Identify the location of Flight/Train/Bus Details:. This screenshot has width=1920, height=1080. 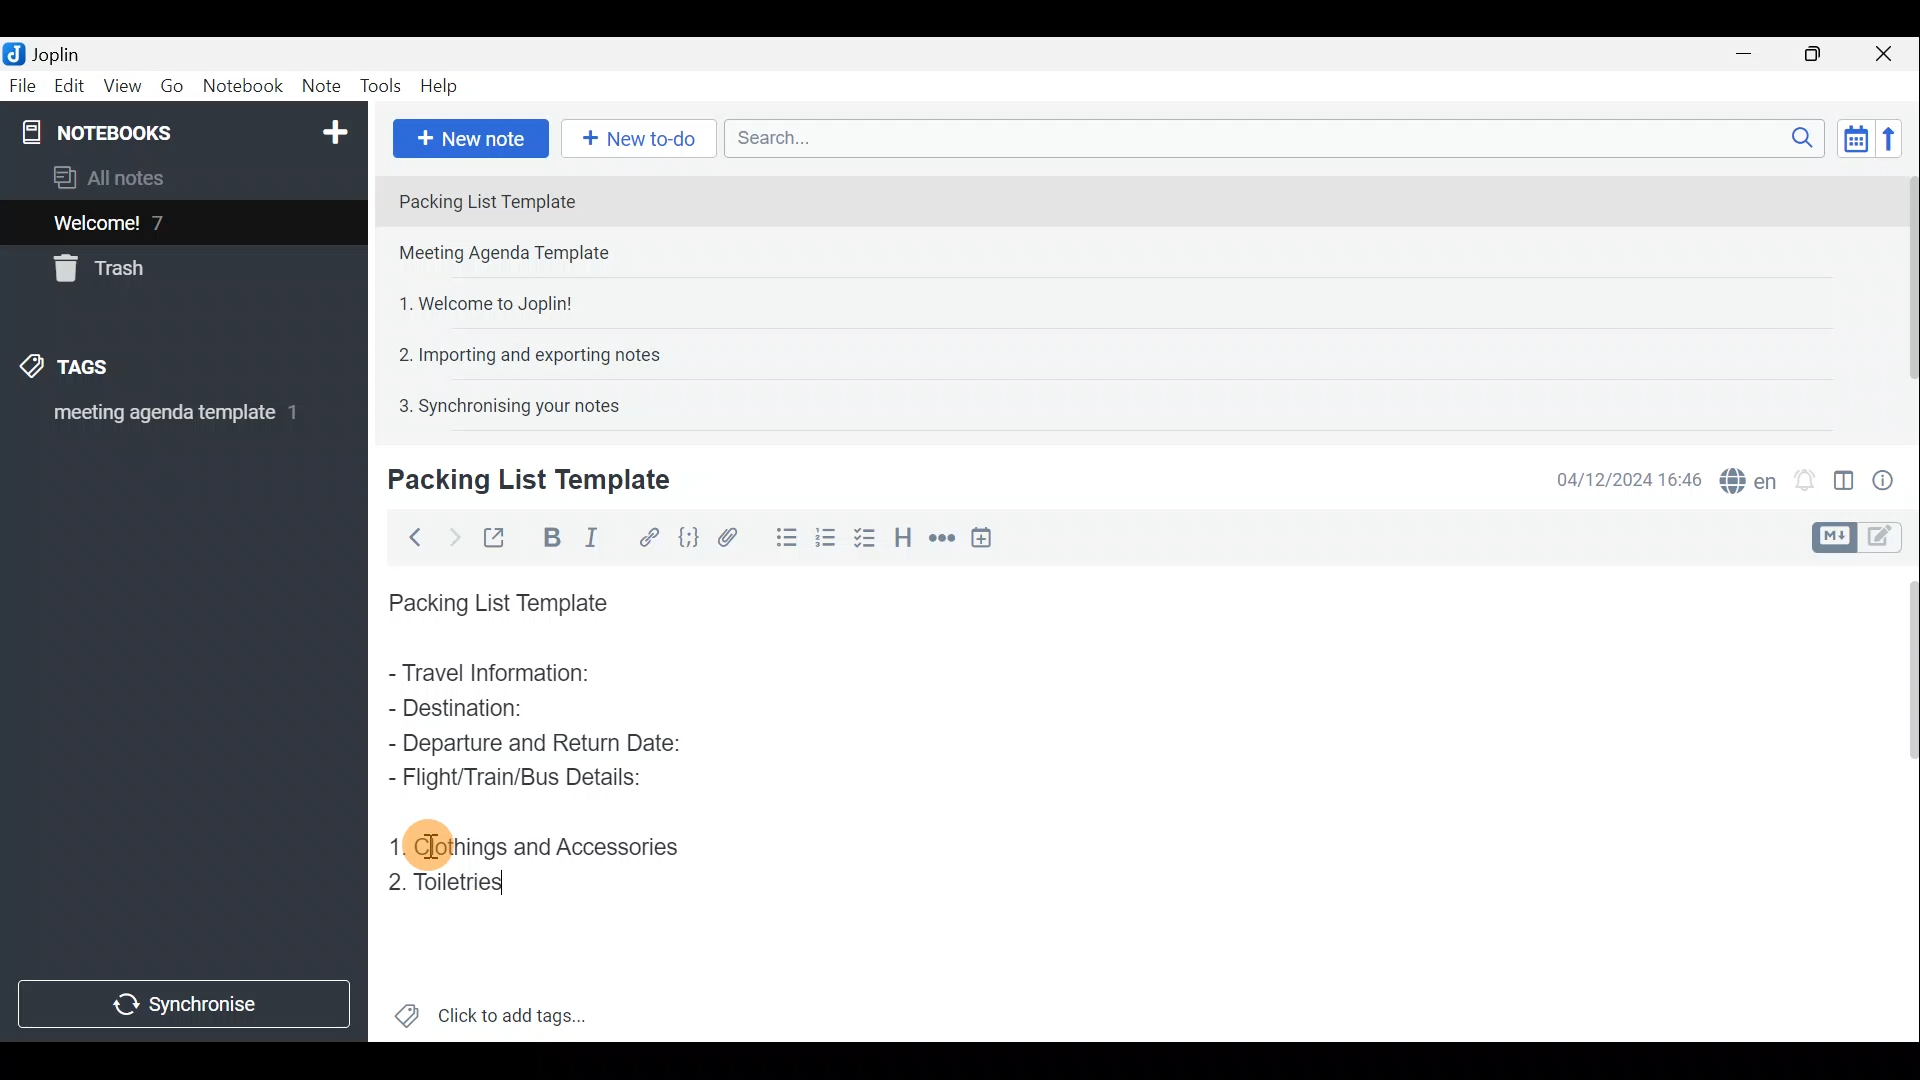
(521, 779).